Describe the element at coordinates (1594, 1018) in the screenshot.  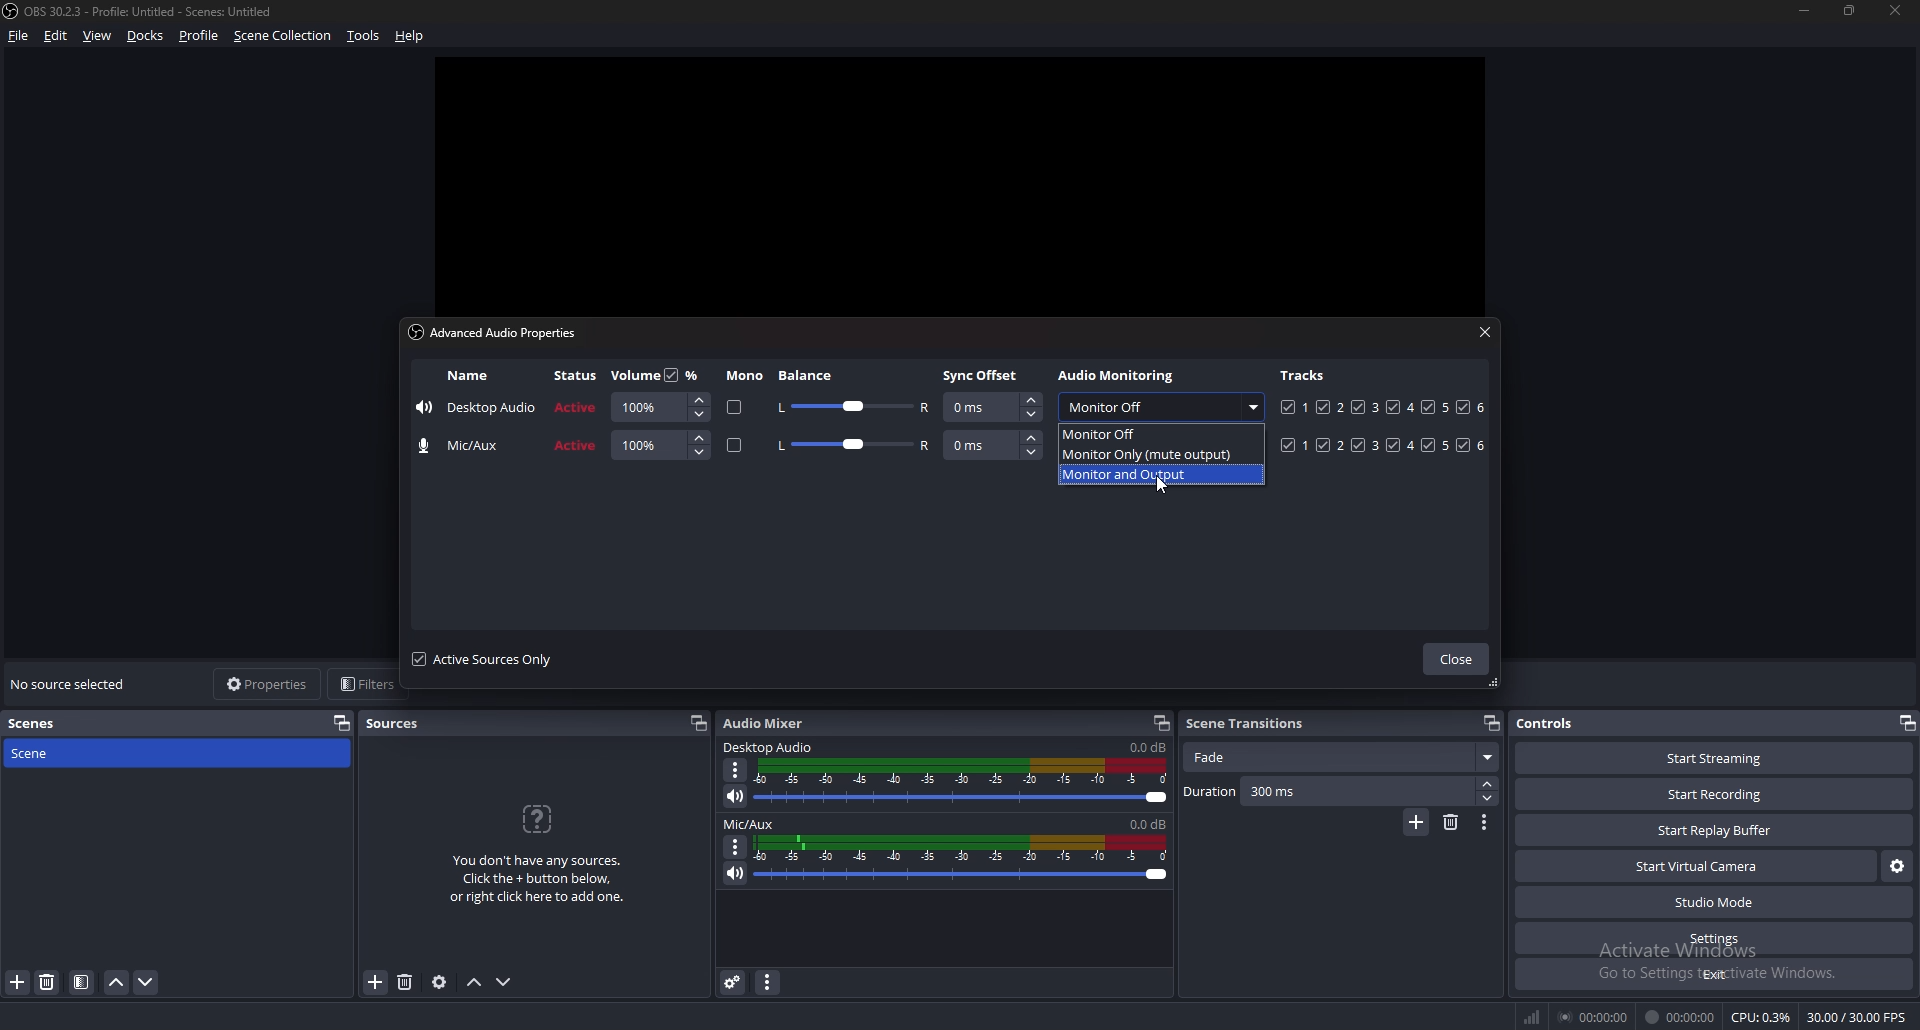
I see `00:00:00` at that location.